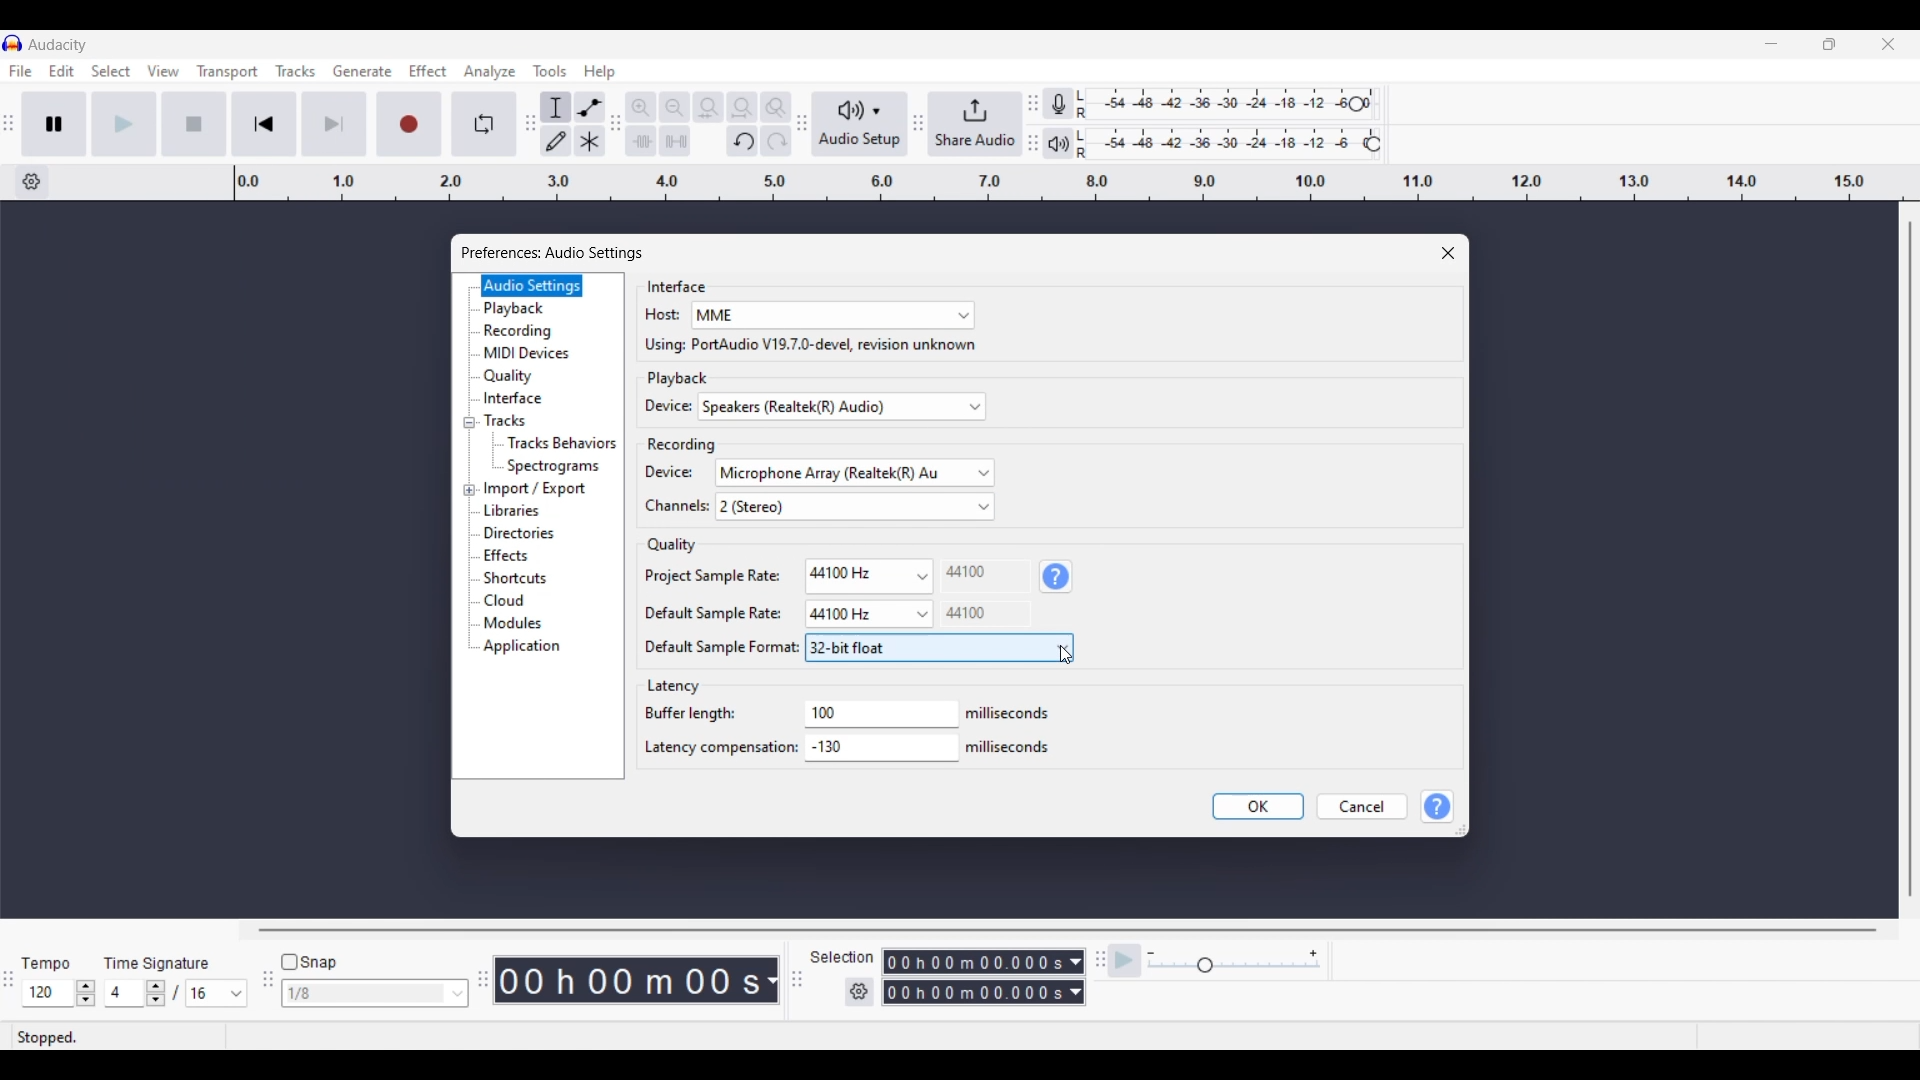  Describe the element at coordinates (599, 72) in the screenshot. I see `Help menu` at that location.